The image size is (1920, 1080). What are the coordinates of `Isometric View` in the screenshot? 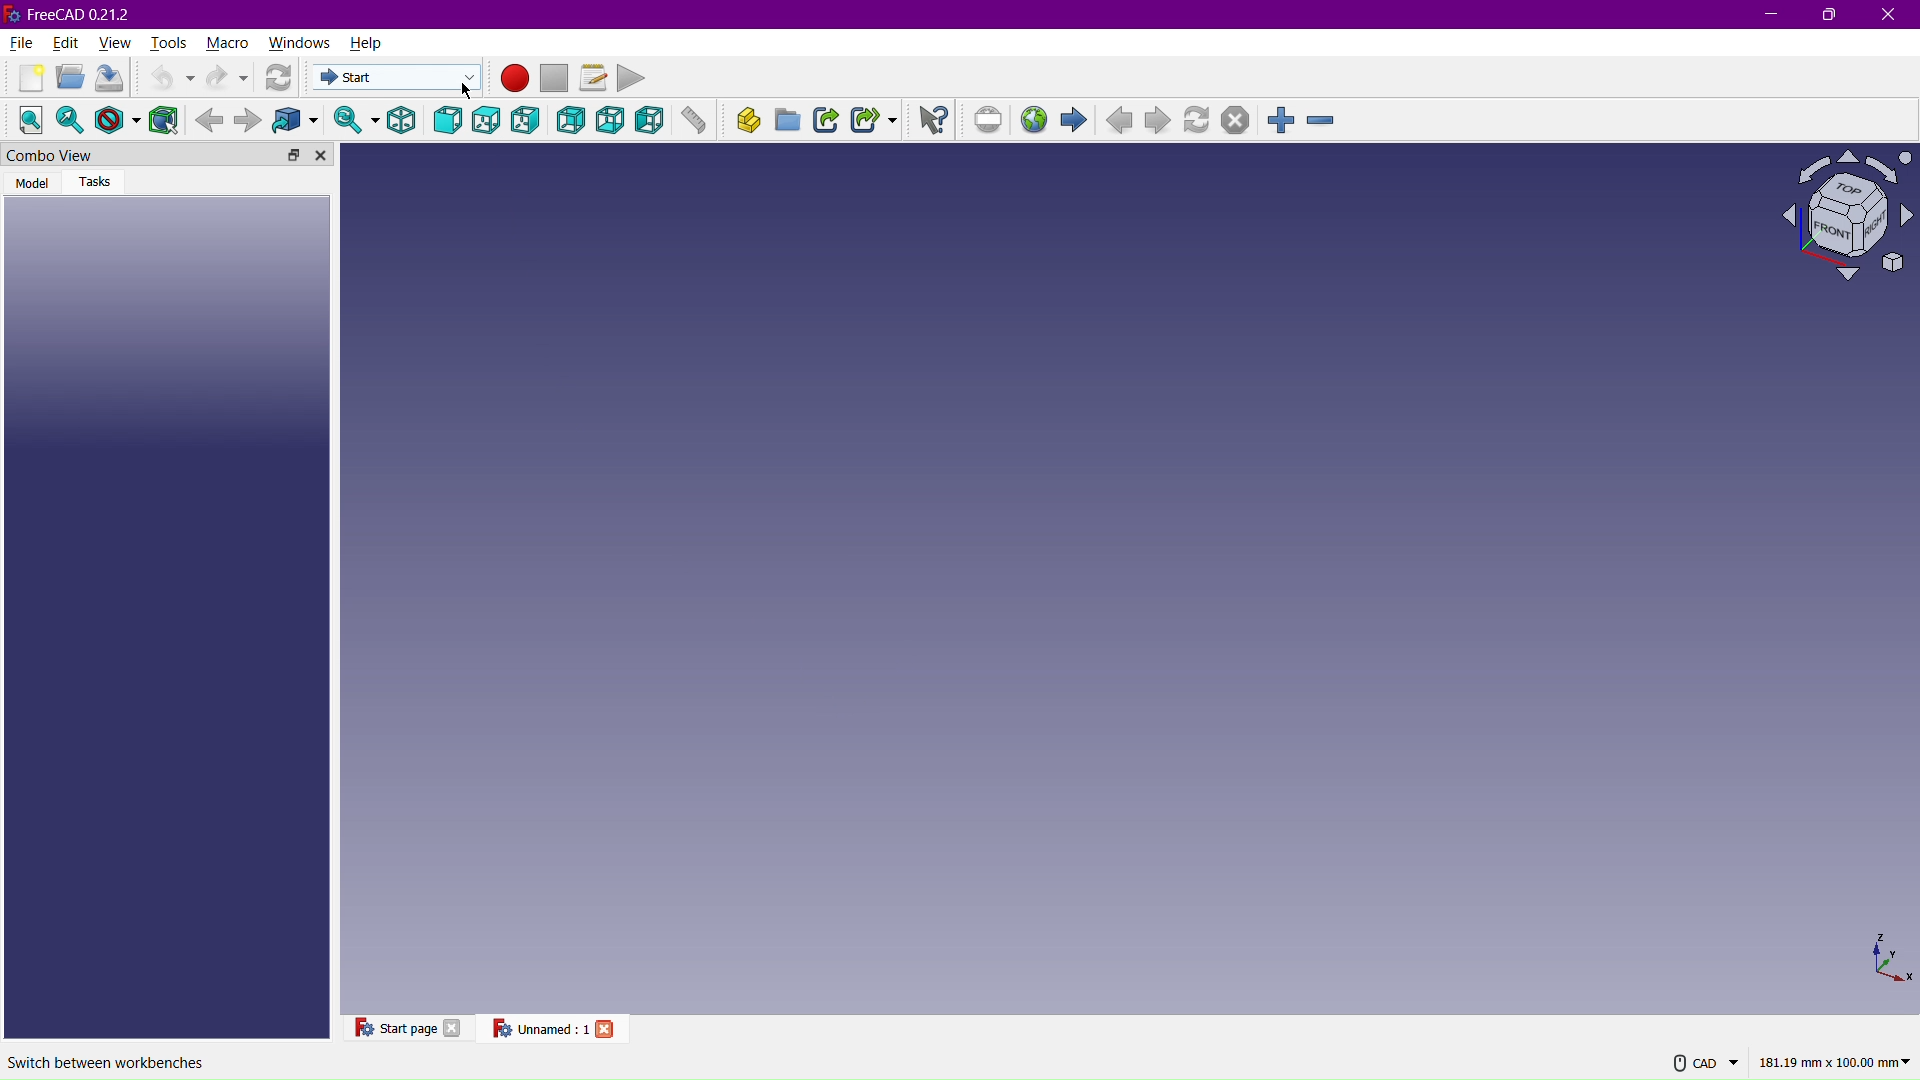 It's located at (1850, 214).